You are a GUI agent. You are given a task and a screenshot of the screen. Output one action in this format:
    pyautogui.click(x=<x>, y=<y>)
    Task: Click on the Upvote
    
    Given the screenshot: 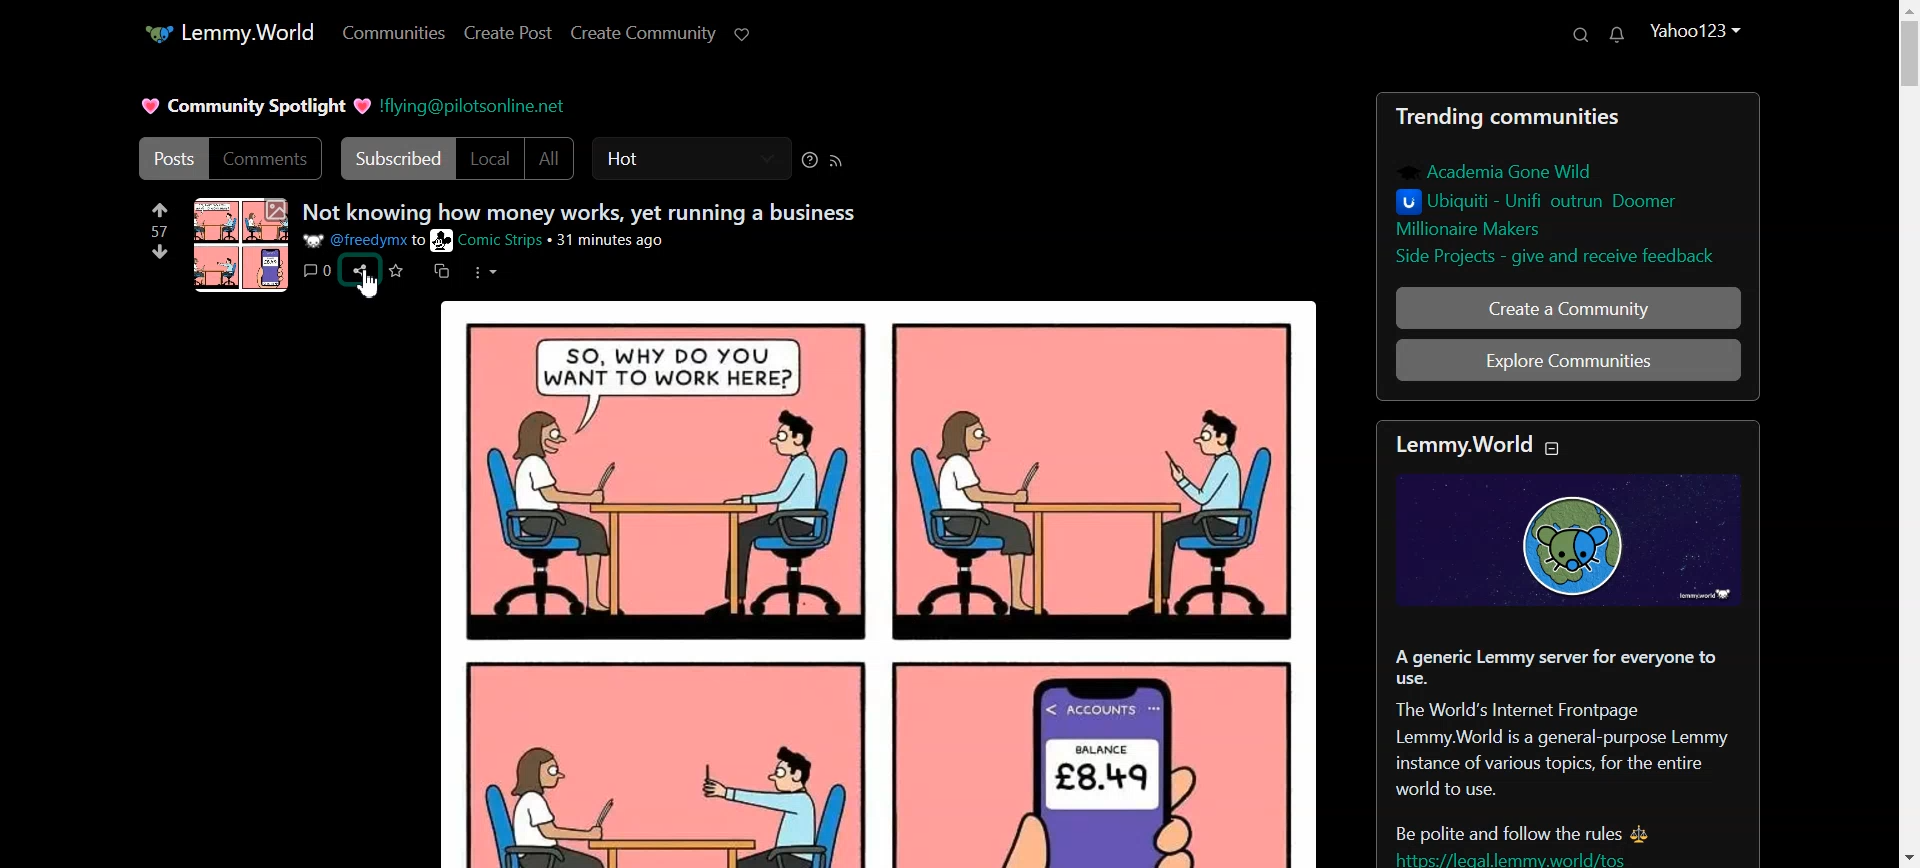 What is the action you would take?
    pyautogui.click(x=160, y=218)
    